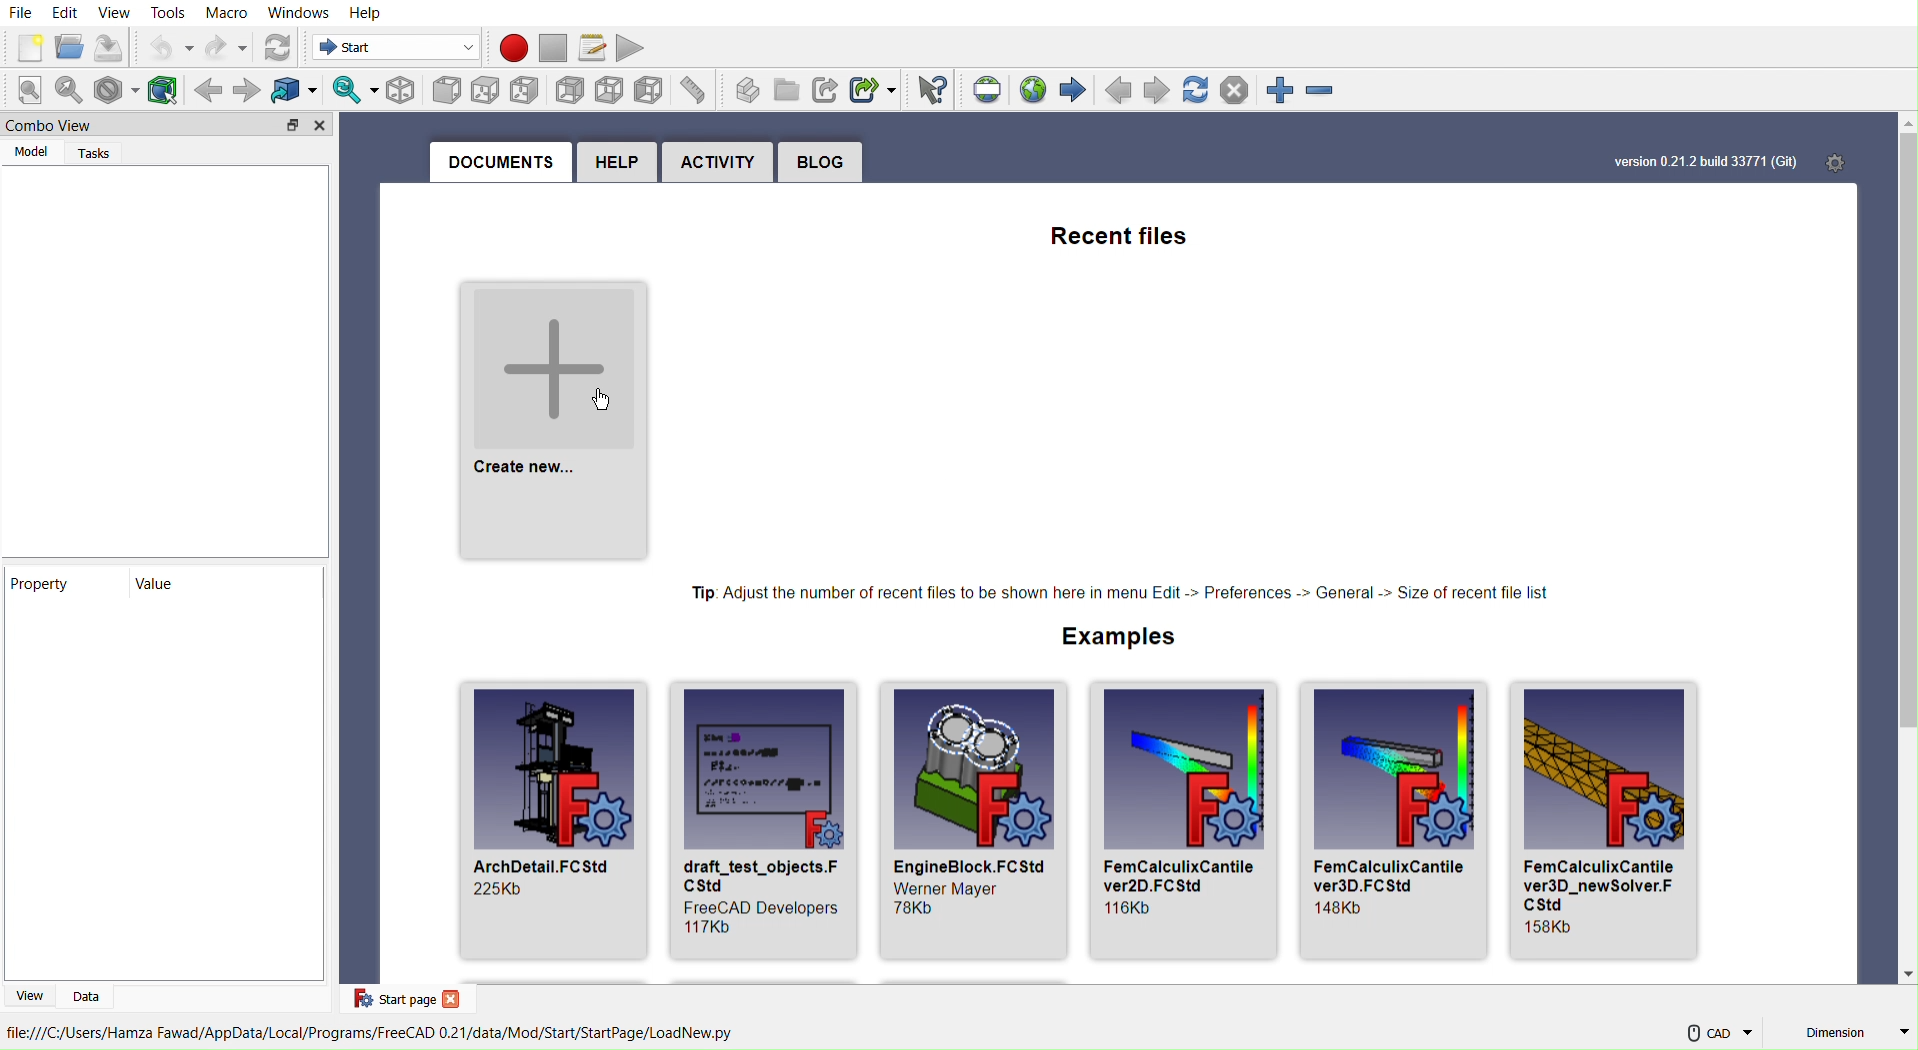  Describe the element at coordinates (228, 13) in the screenshot. I see `Macro` at that location.